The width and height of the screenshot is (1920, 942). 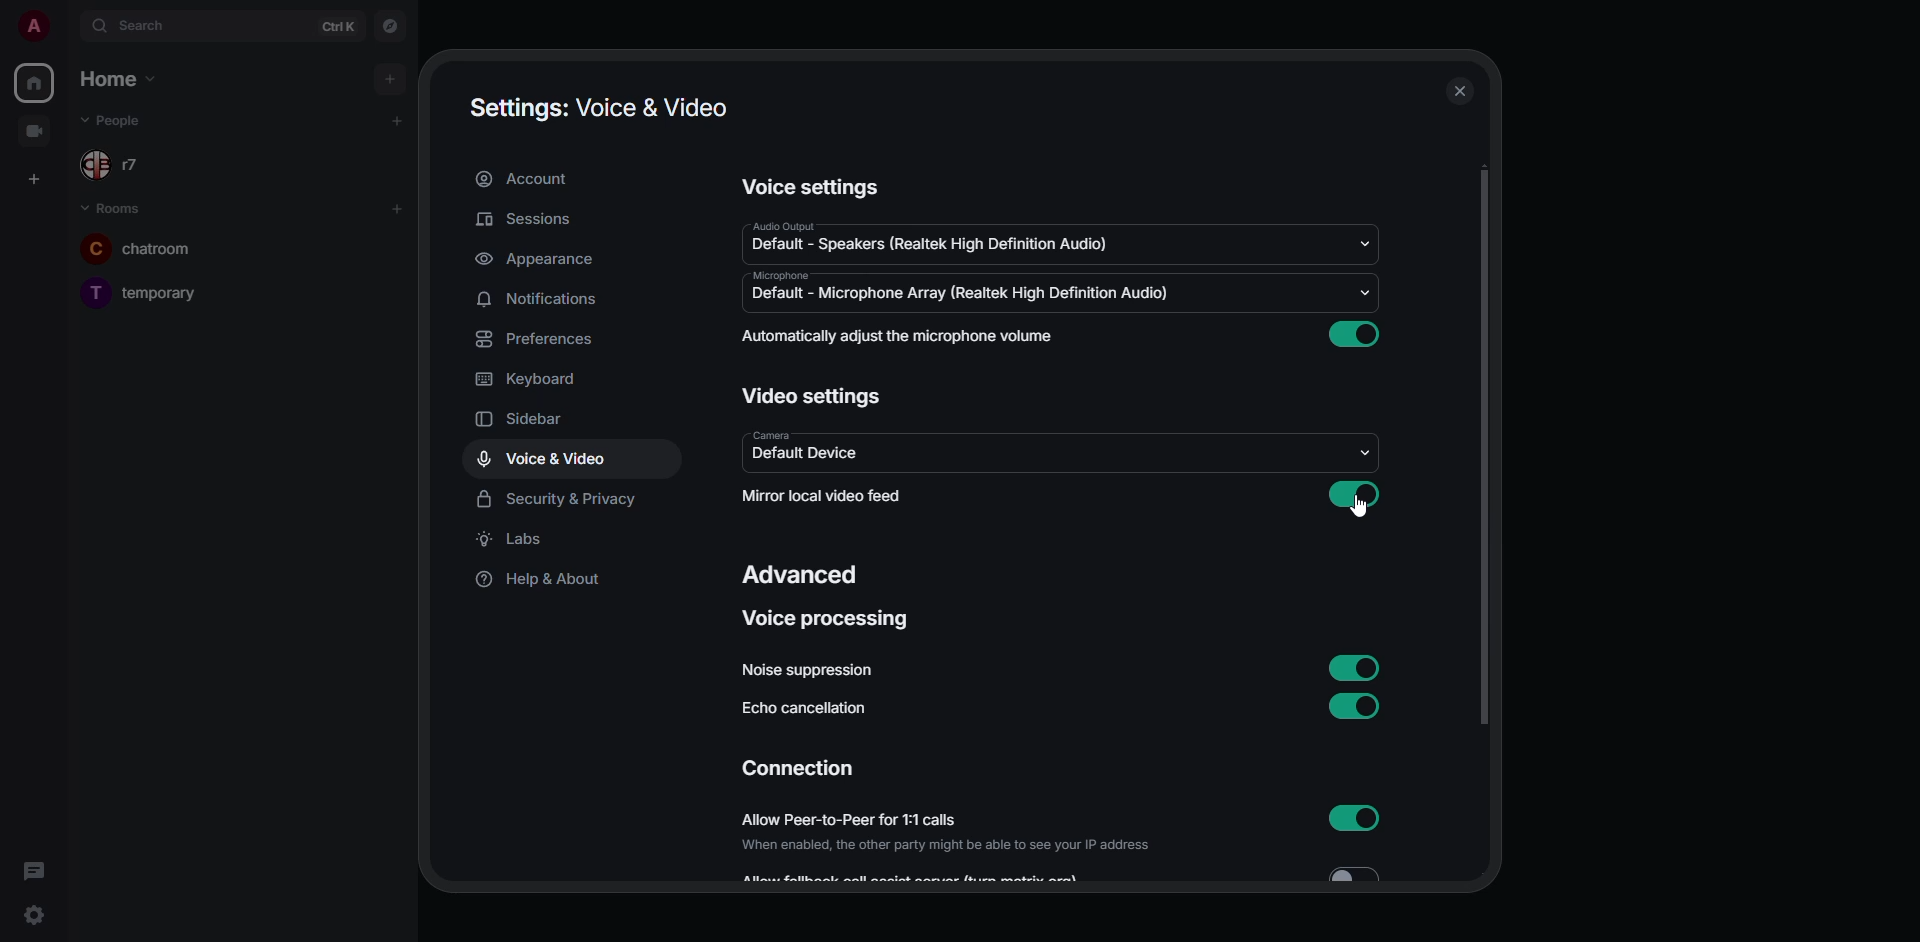 I want to click on threads, so click(x=32, y=871).